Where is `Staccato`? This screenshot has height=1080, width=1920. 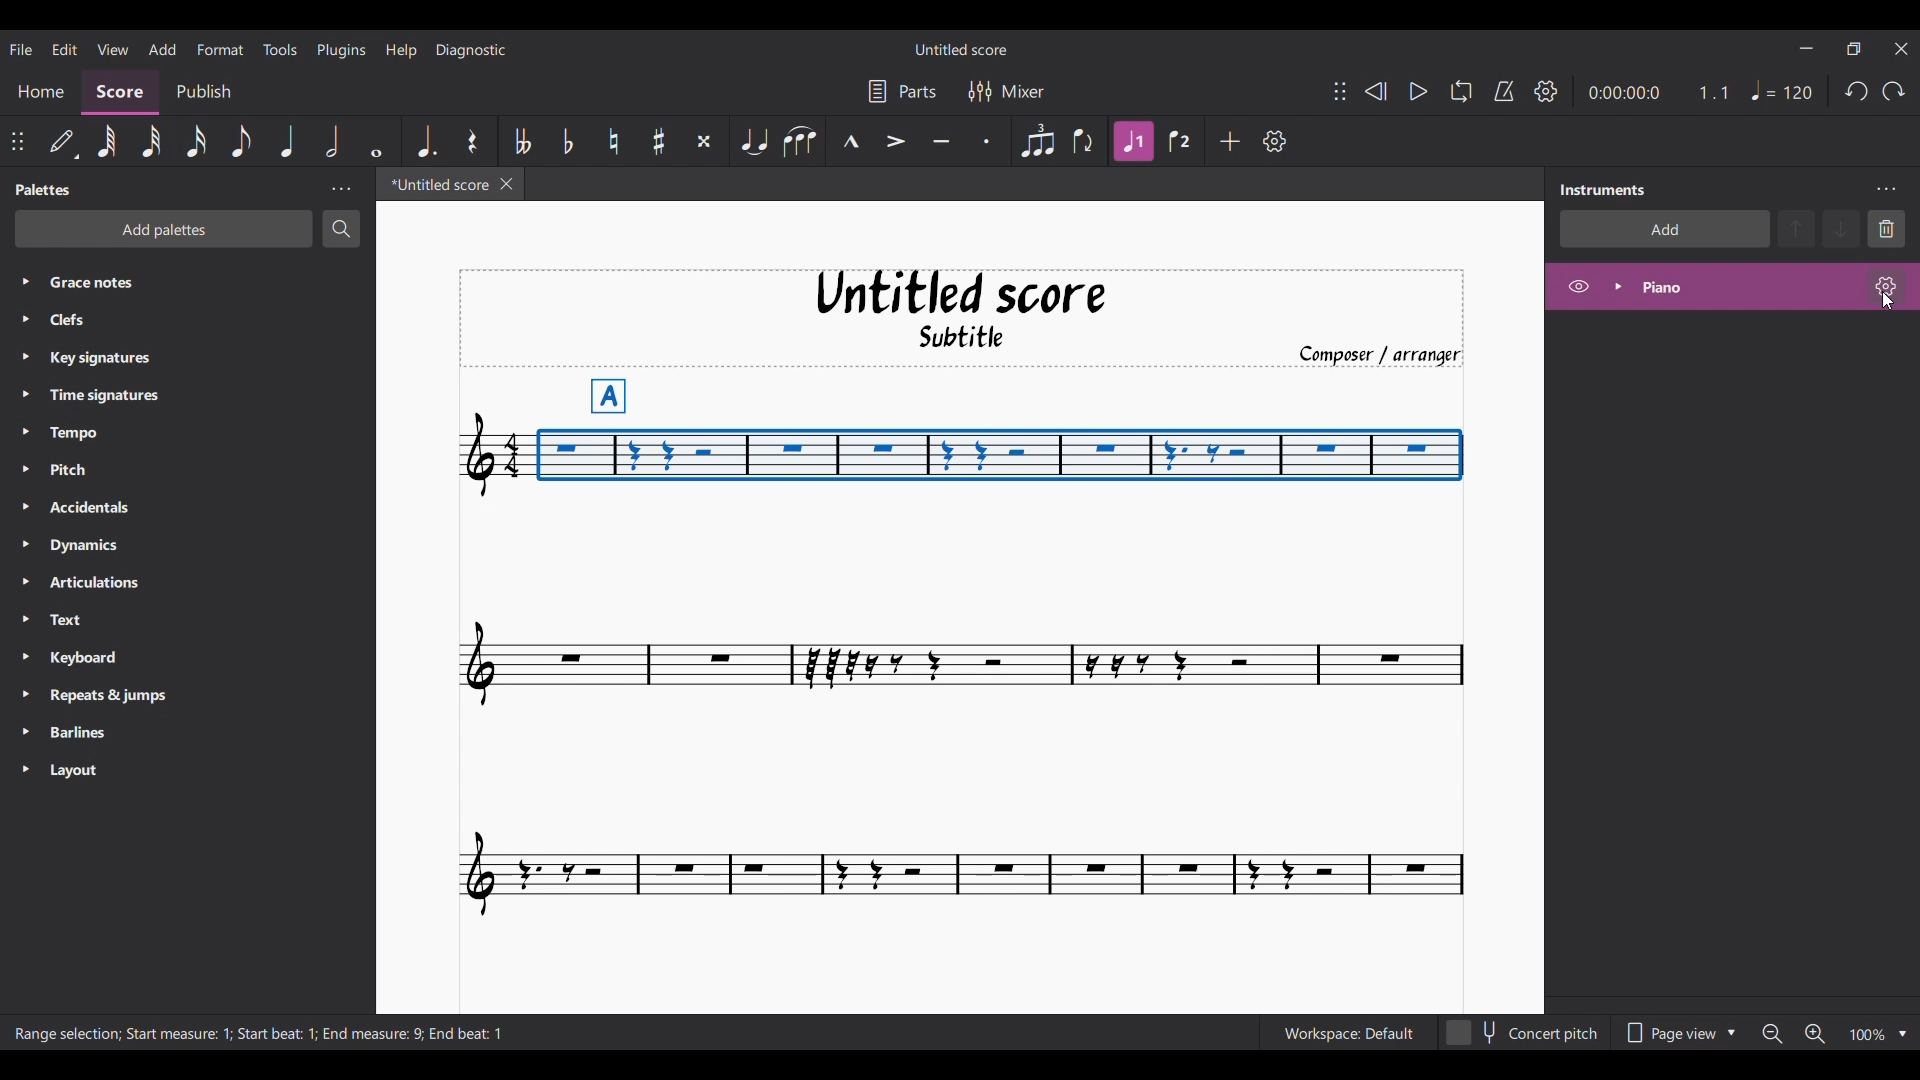
Staccato is located at coordinates (985, 141).